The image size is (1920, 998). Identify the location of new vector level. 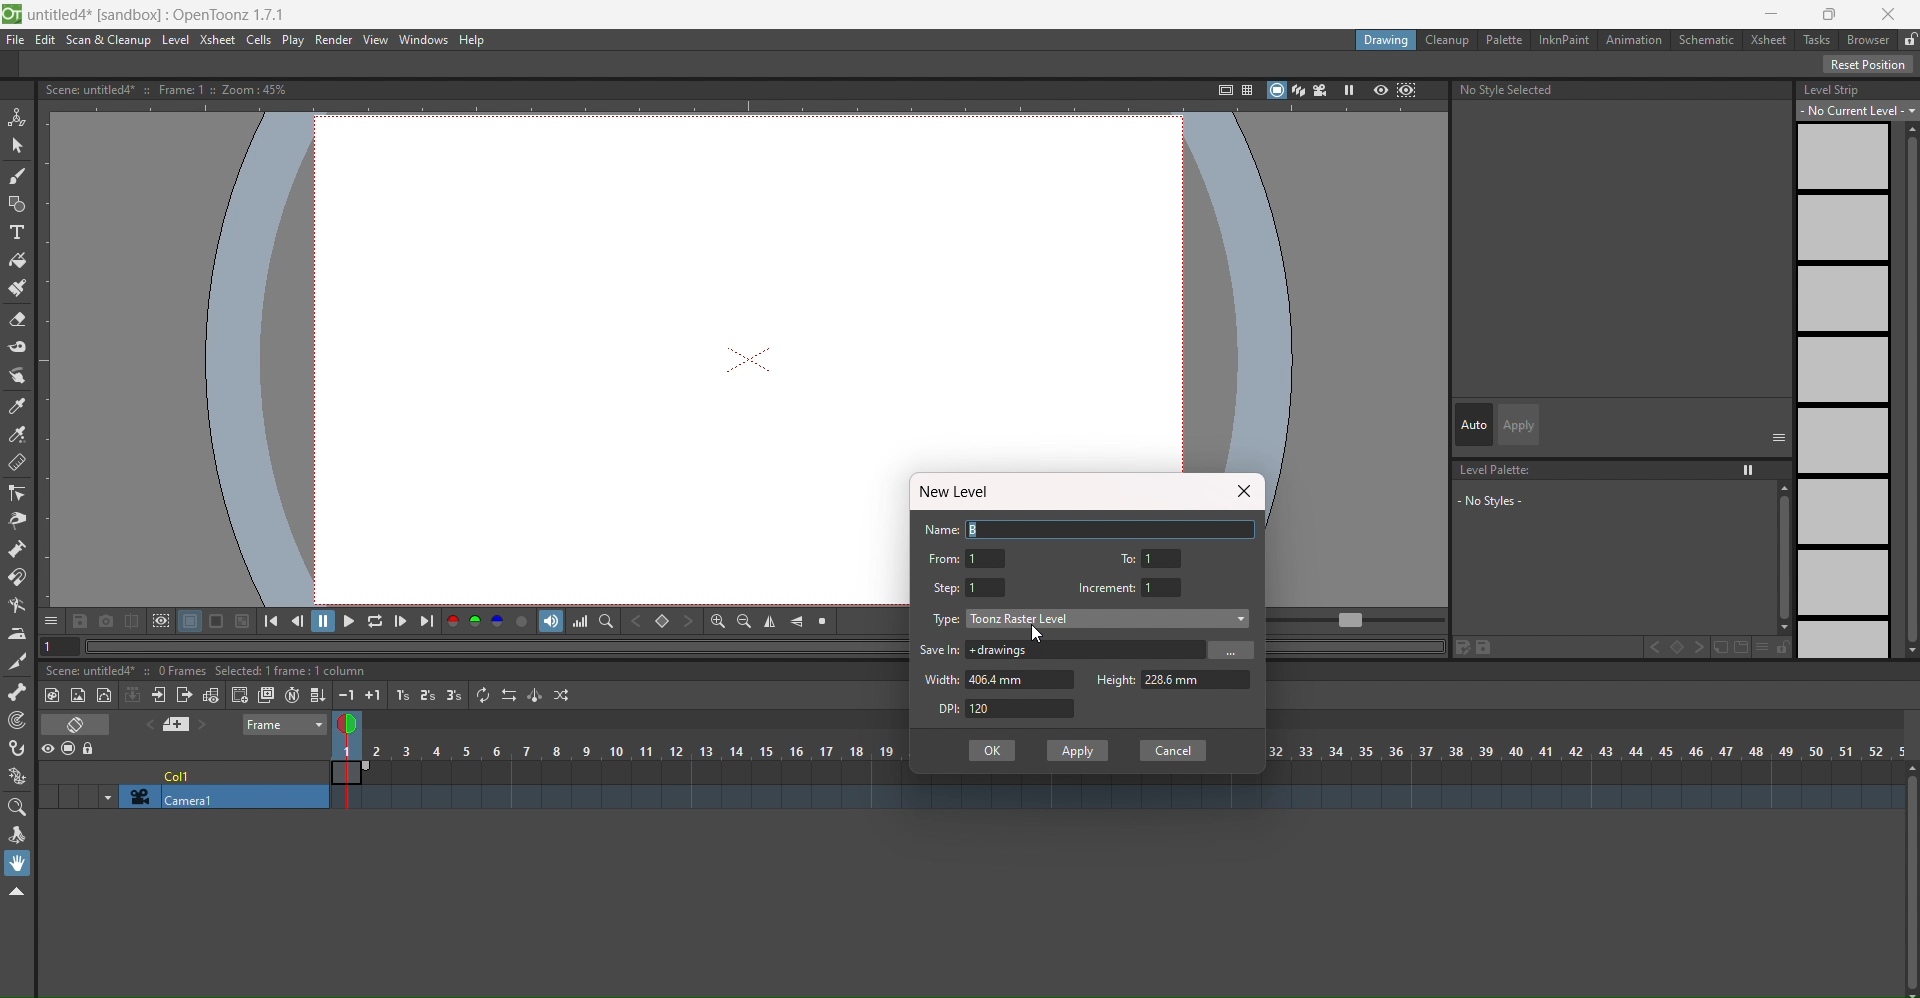
(105, 694).